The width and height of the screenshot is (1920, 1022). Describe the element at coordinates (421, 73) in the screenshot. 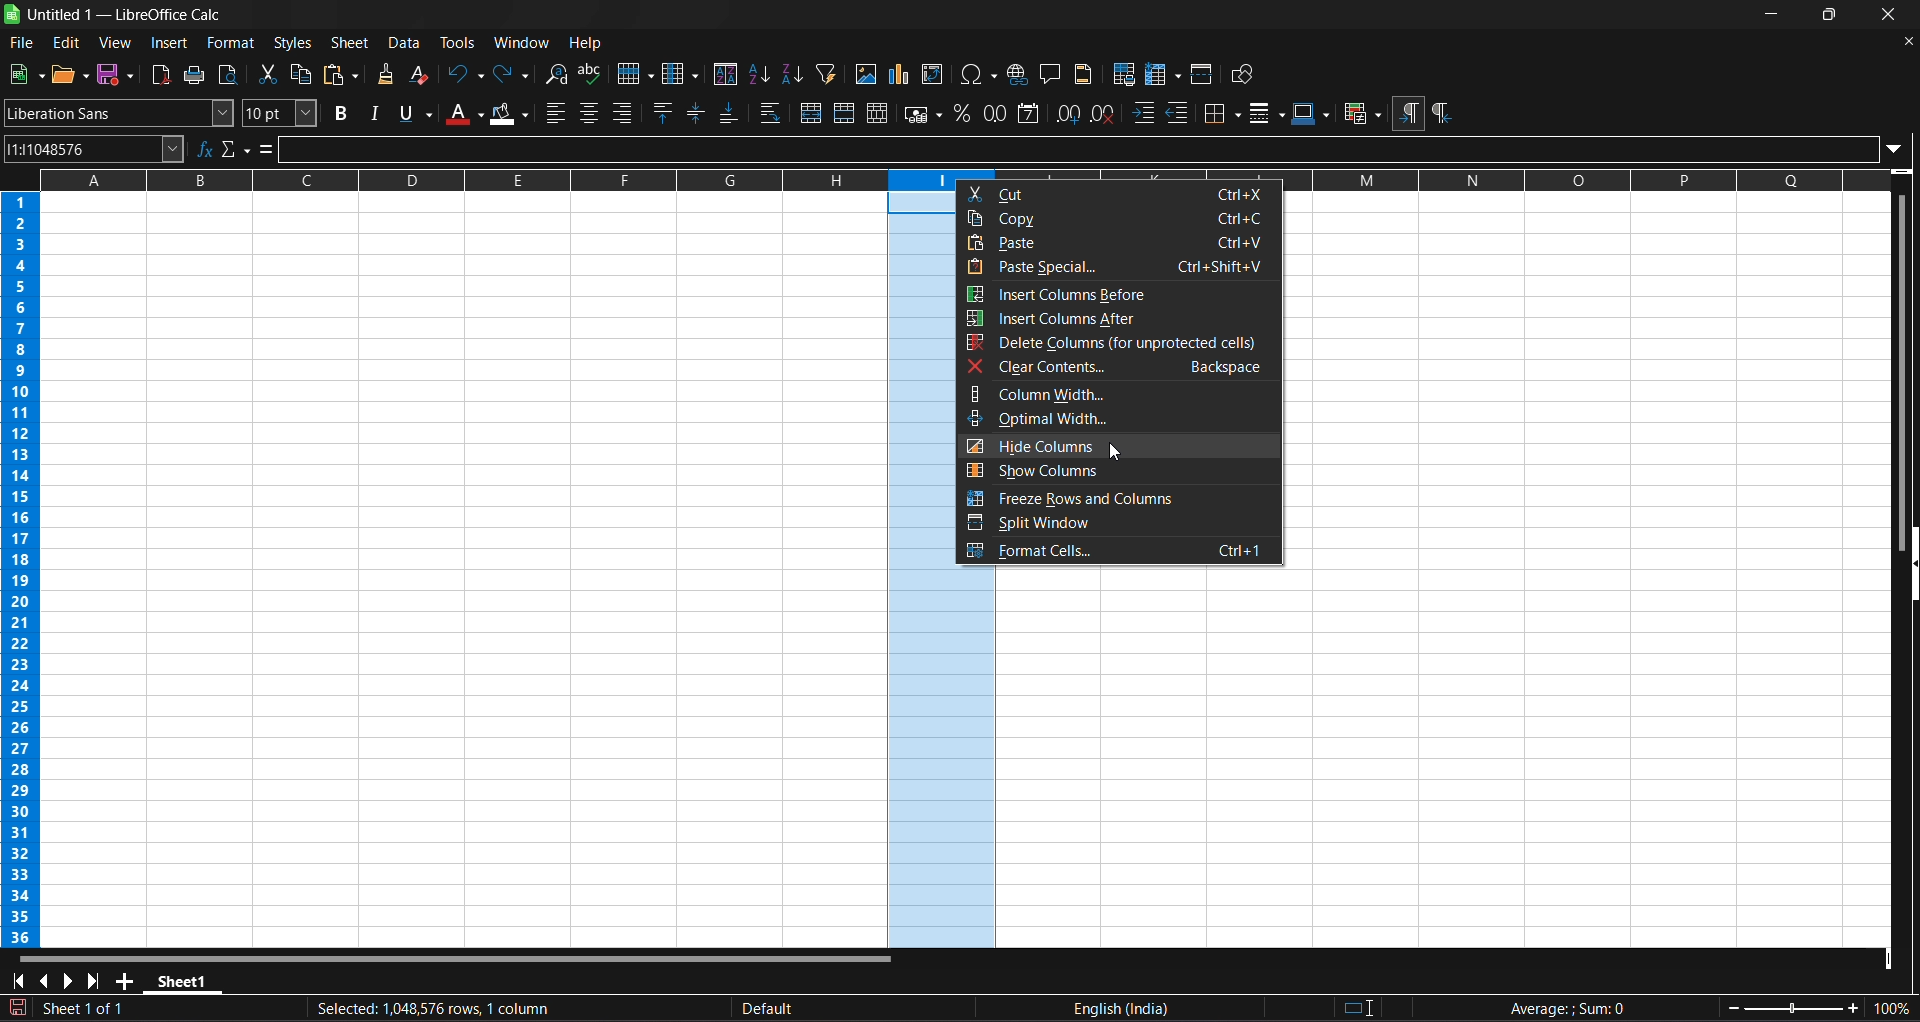

I see `clear direct formatting` at that location.